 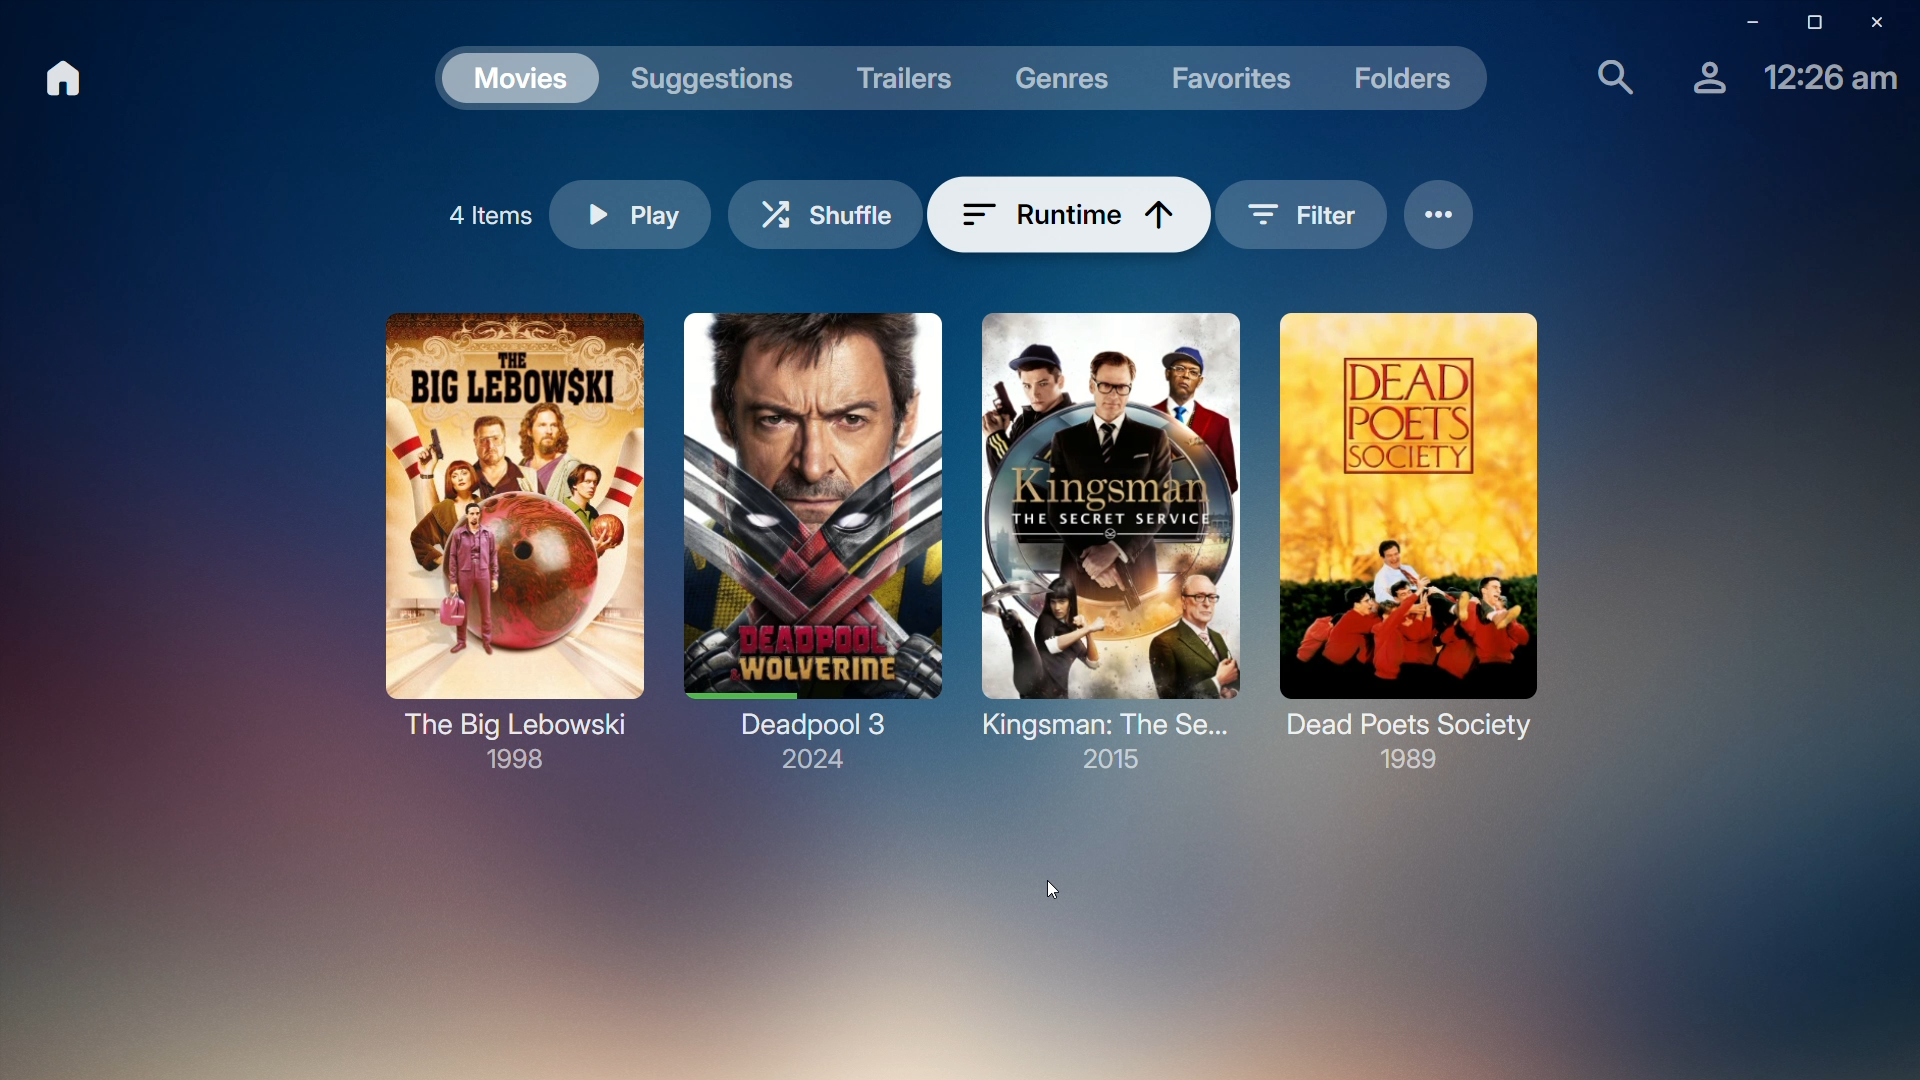 What do you see at coordinates (520, 75) in the screenshot?
I see `Movies` at bounding box center [520, 75].